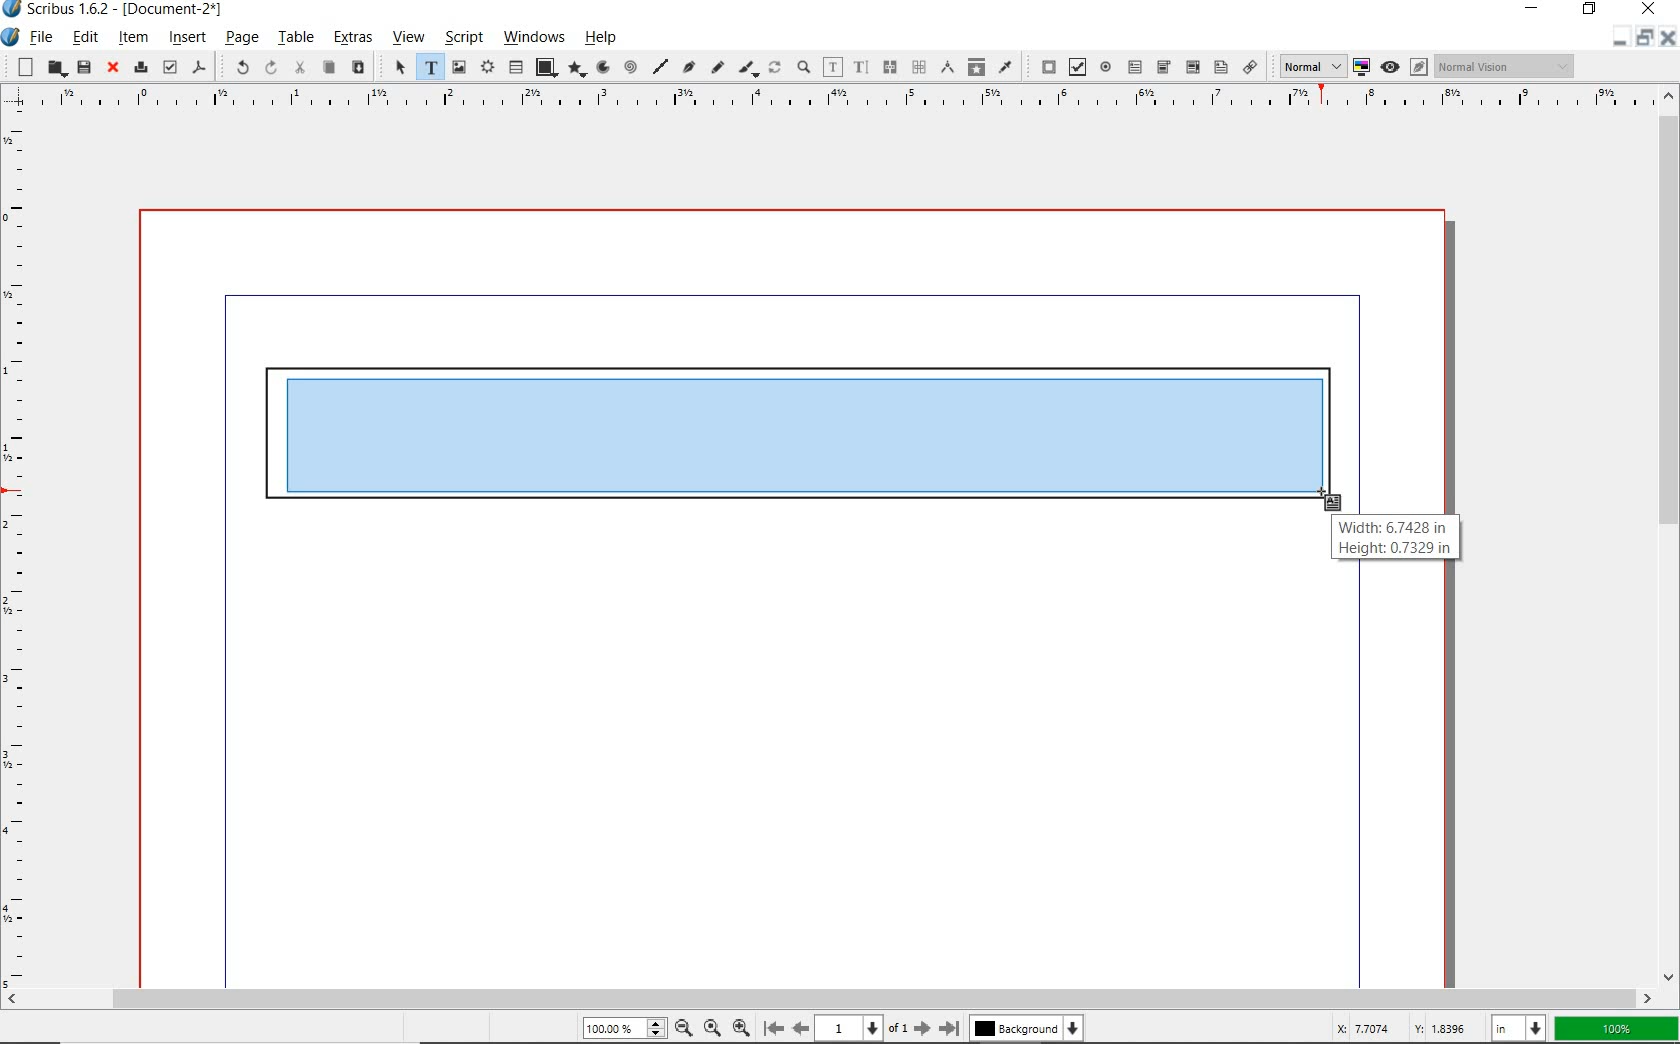  What do you see at coordinates (236, 68) in the screenshot?
I see `undo` at bounding box center [236, 68].